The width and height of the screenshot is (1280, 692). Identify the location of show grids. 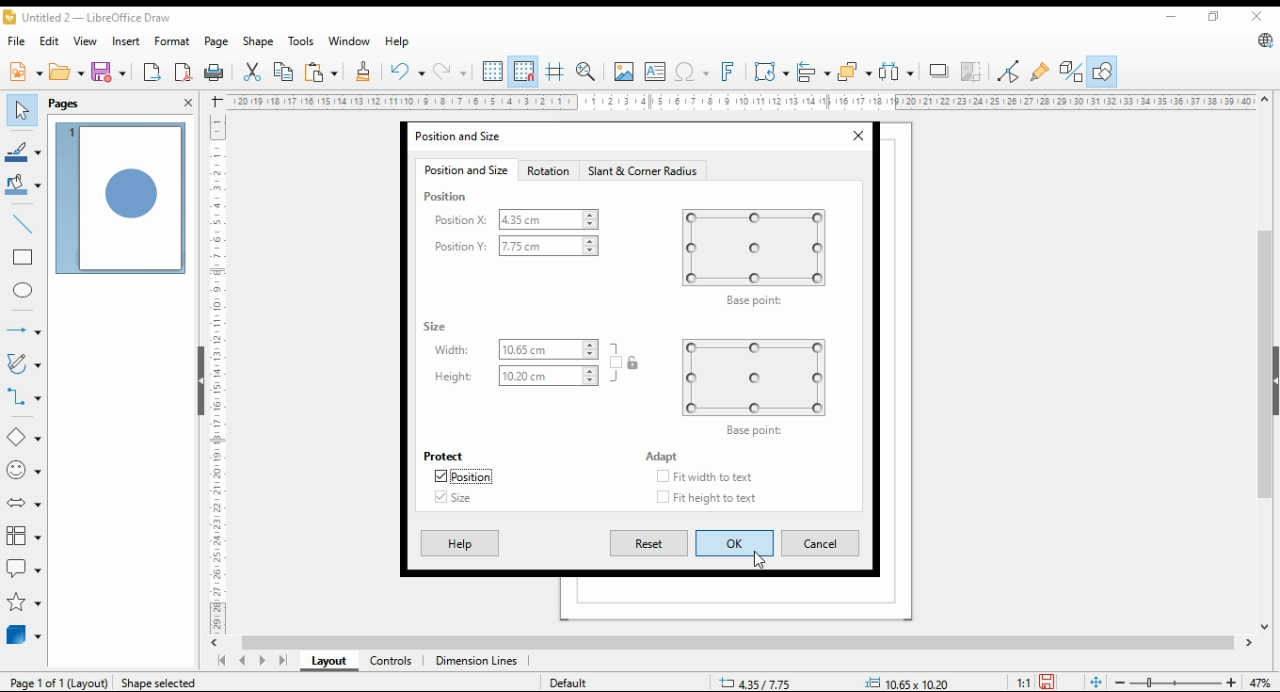
(493, 72).